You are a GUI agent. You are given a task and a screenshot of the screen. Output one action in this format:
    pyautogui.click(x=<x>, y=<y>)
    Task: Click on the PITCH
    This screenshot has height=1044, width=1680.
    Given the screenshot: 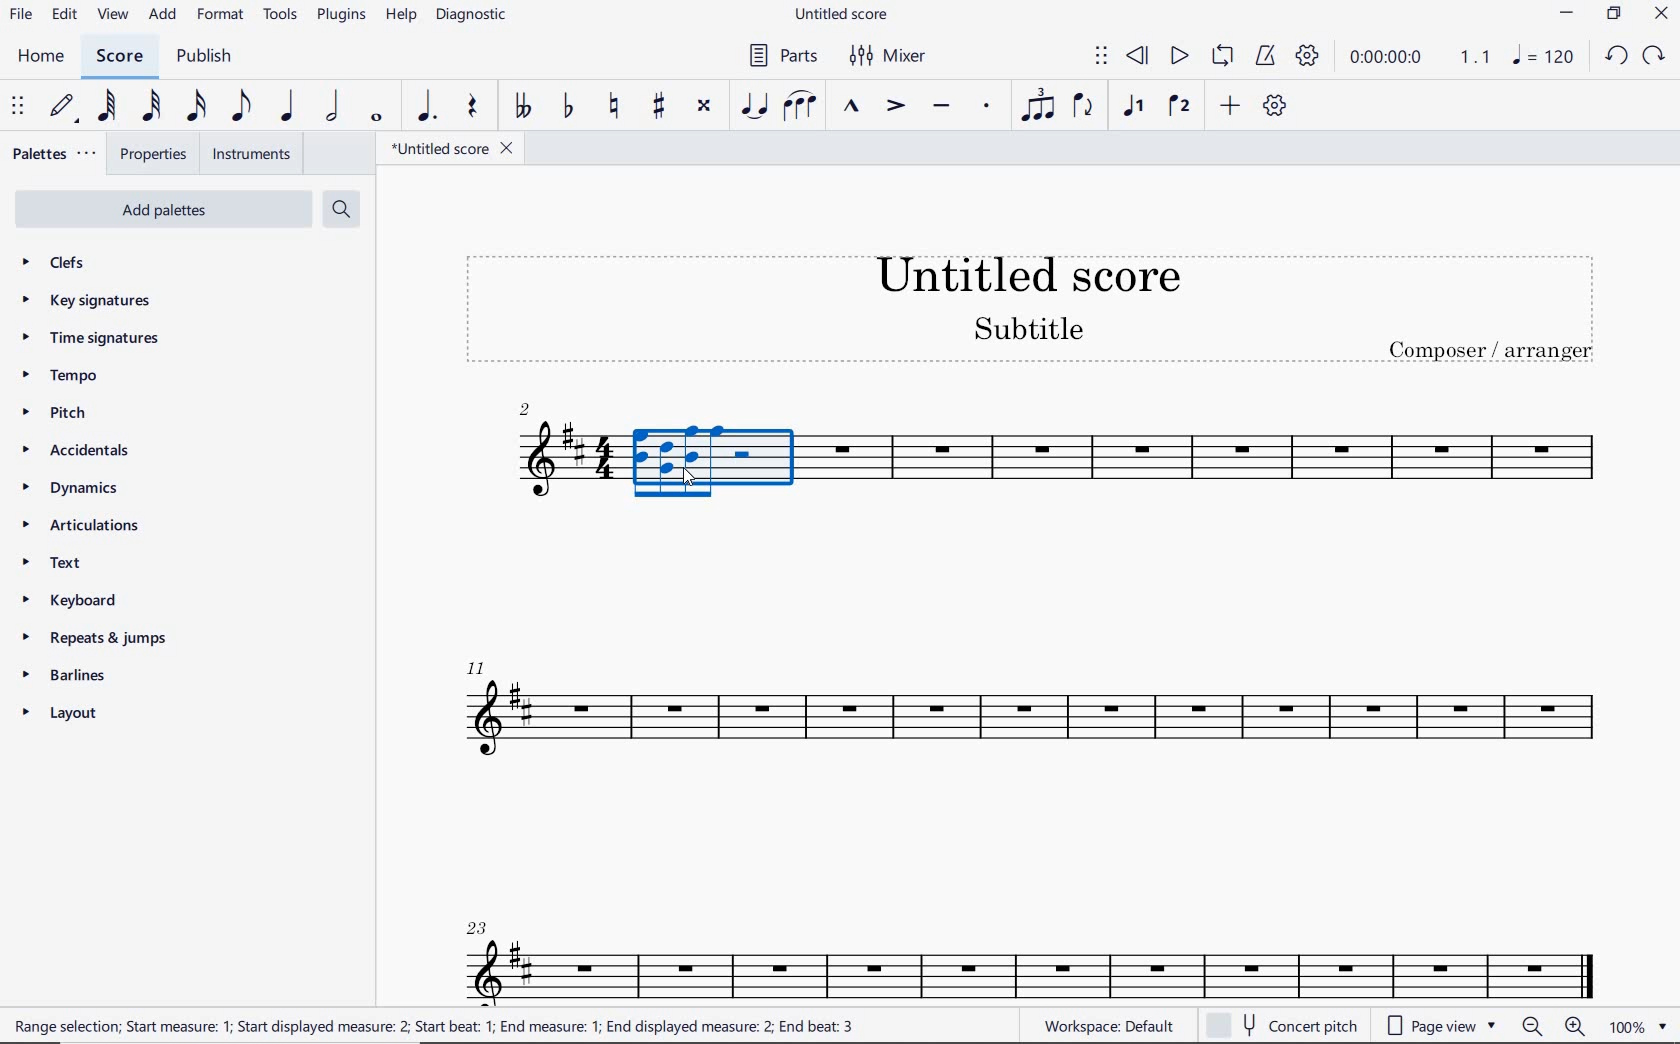 What is the action you would take?
    pyautogui.click(x=73, y=412)
    